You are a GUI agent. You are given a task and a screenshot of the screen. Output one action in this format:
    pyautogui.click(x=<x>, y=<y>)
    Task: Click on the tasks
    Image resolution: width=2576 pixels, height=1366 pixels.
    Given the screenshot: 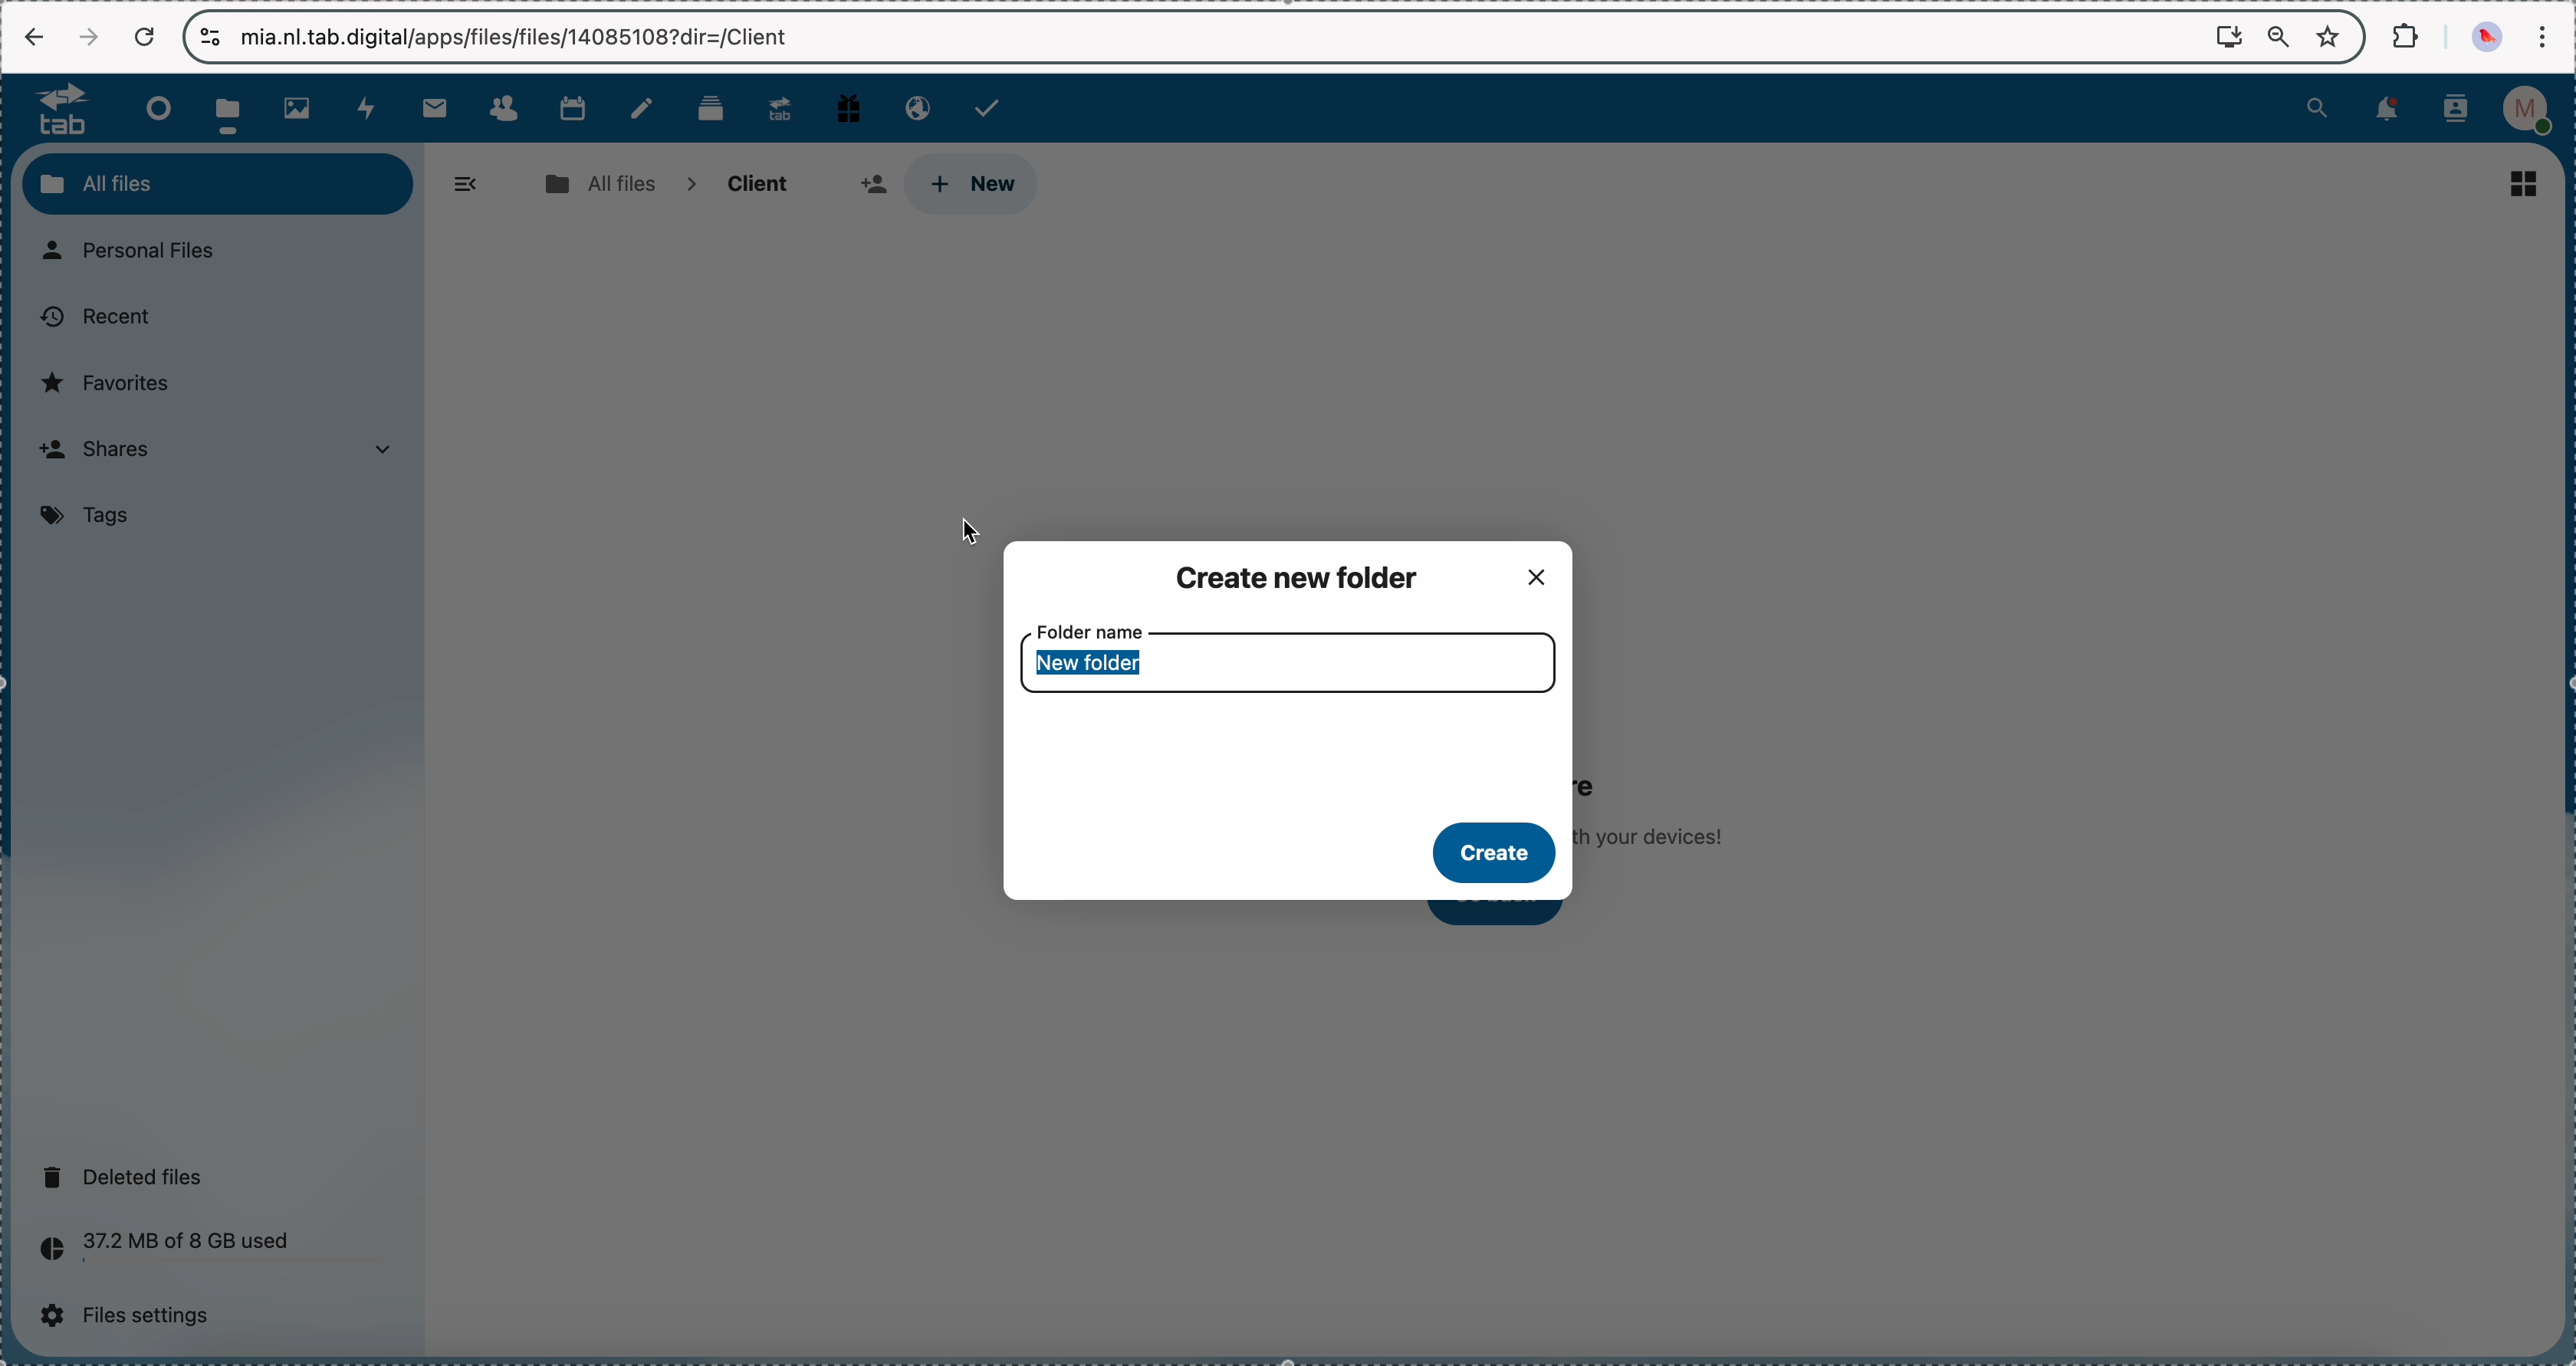 What is the action you would take?
    pyautogui.click(x=990, y=108)
    